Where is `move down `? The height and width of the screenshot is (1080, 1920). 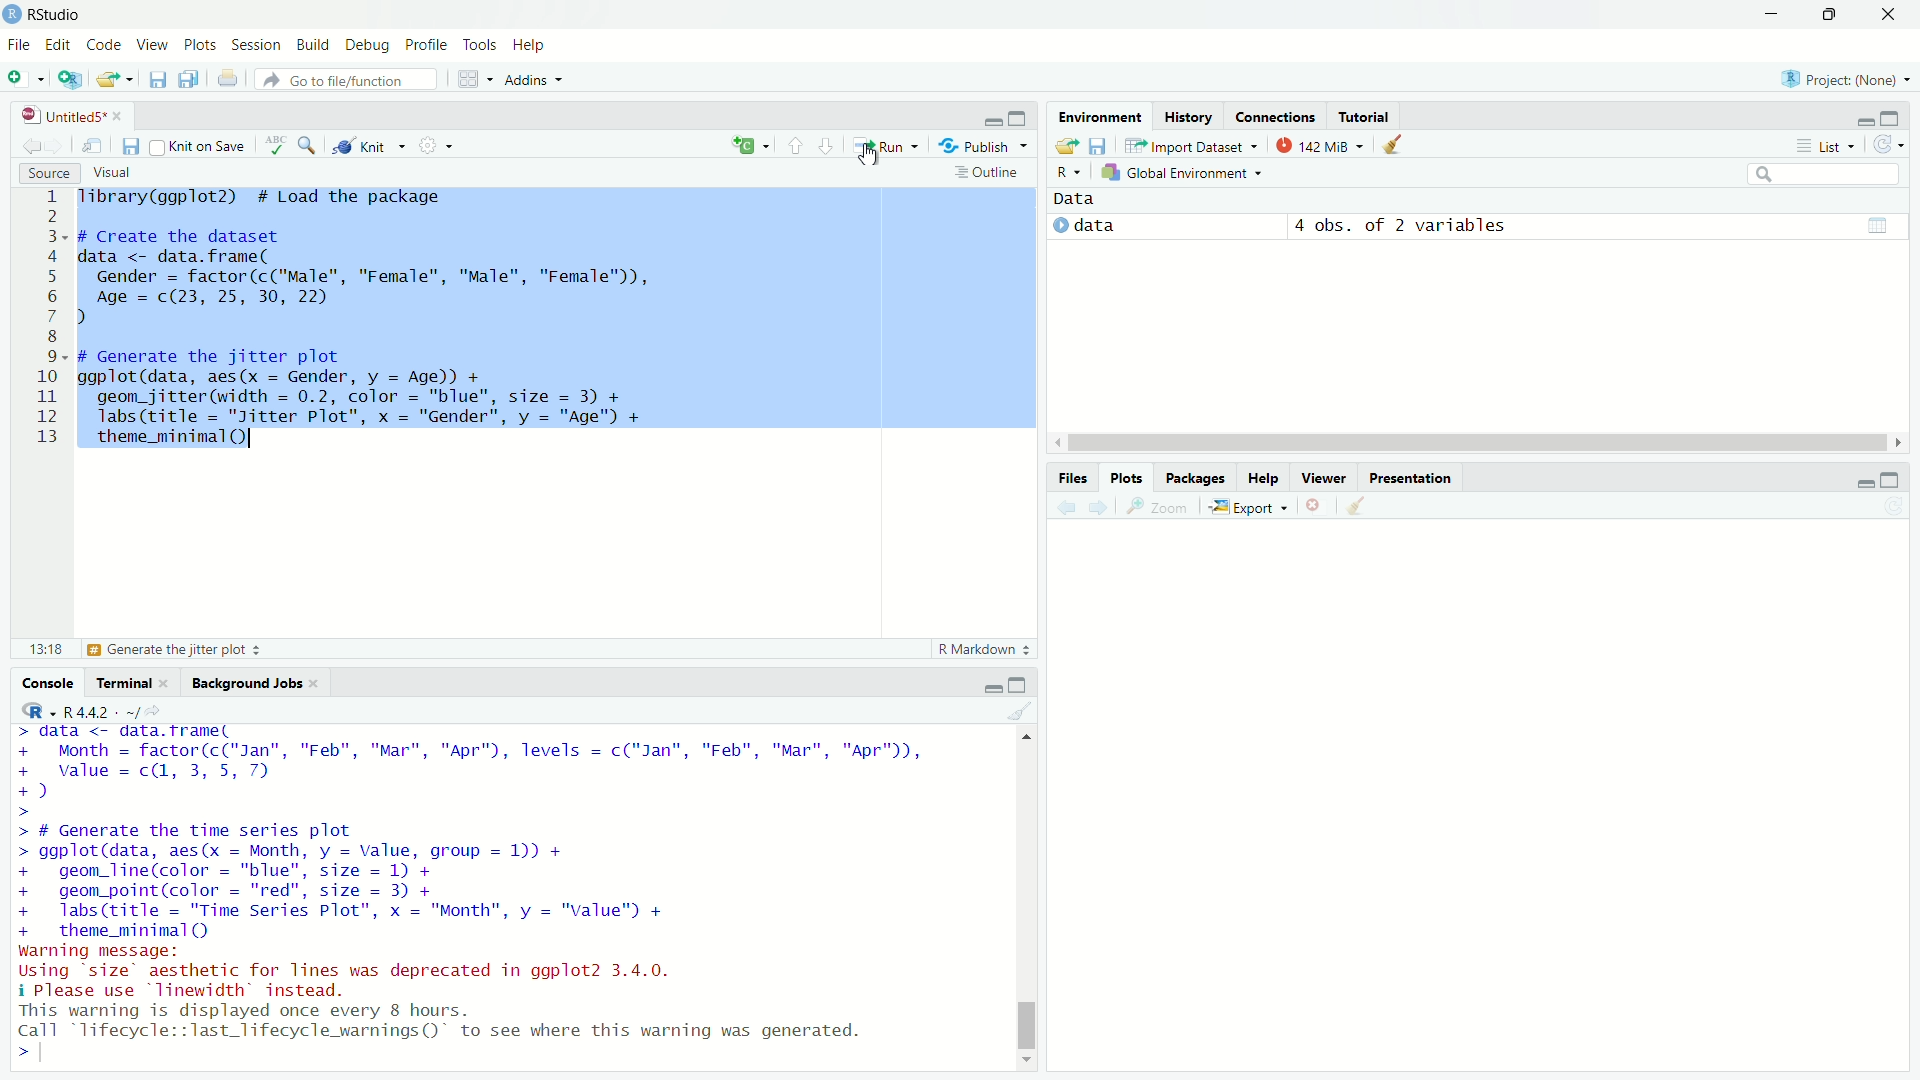 move down  is located at coordinates (1028, 1063).